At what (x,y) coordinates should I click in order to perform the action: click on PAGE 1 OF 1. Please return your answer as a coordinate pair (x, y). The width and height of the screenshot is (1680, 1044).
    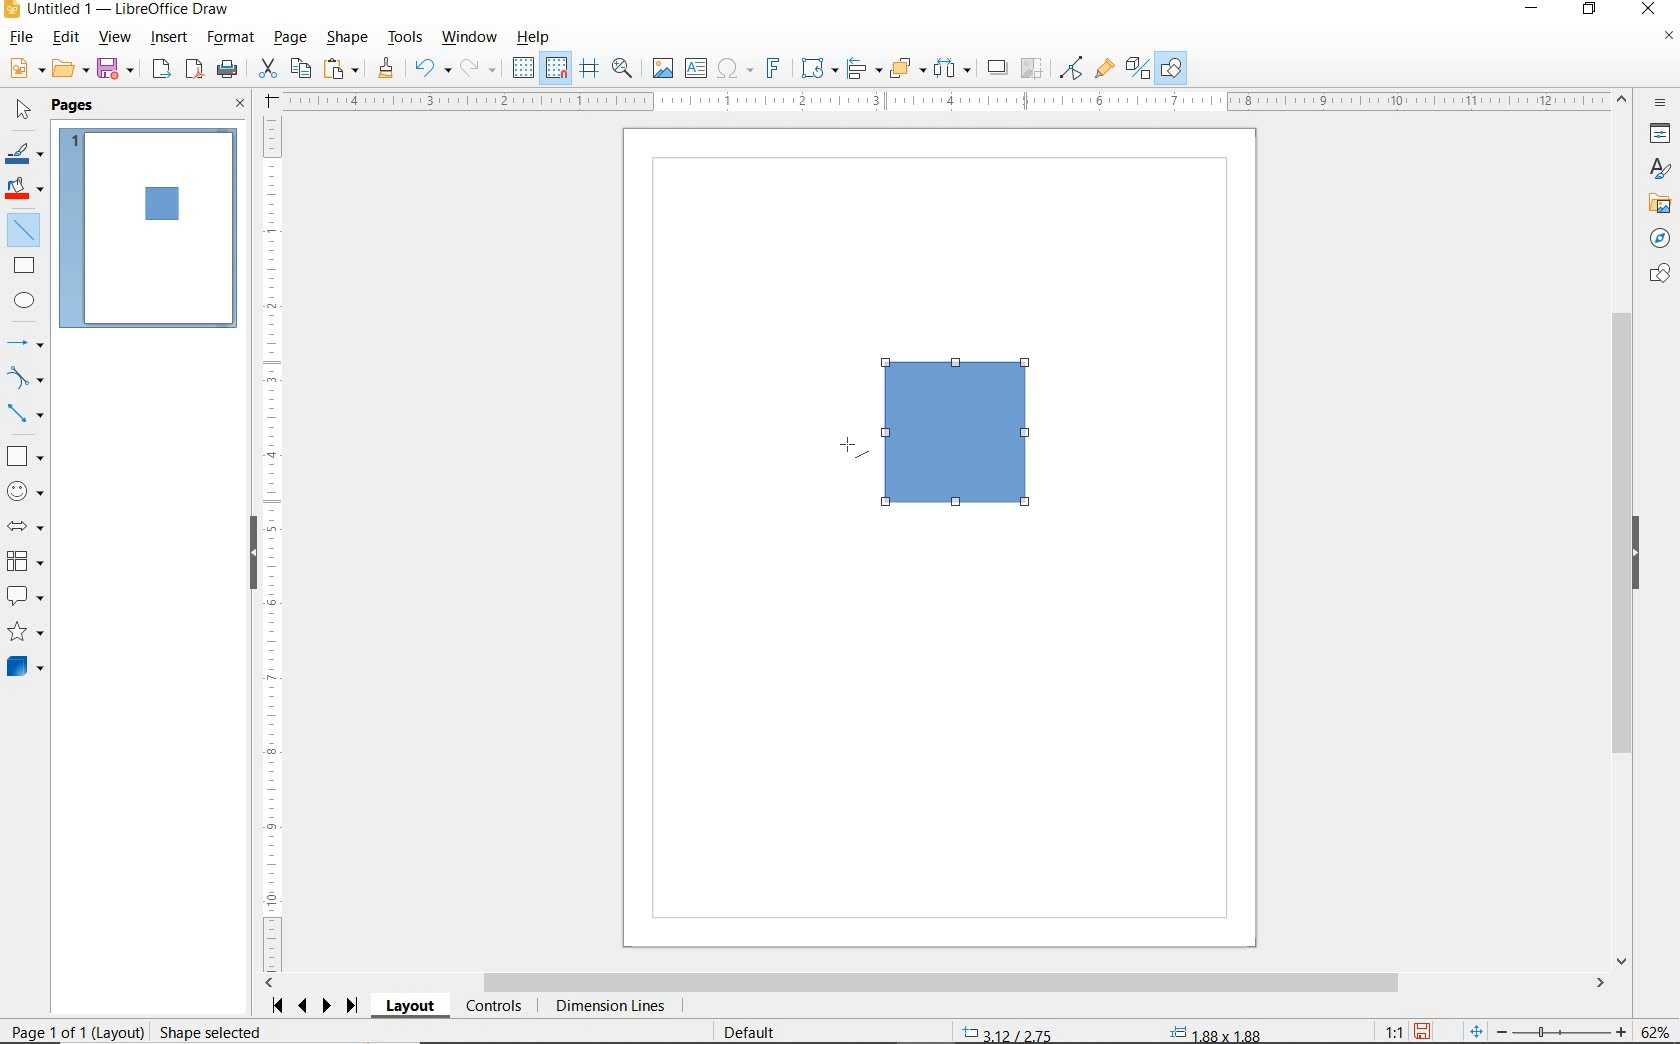
    Looking at the image, I should click on (72, 1034).